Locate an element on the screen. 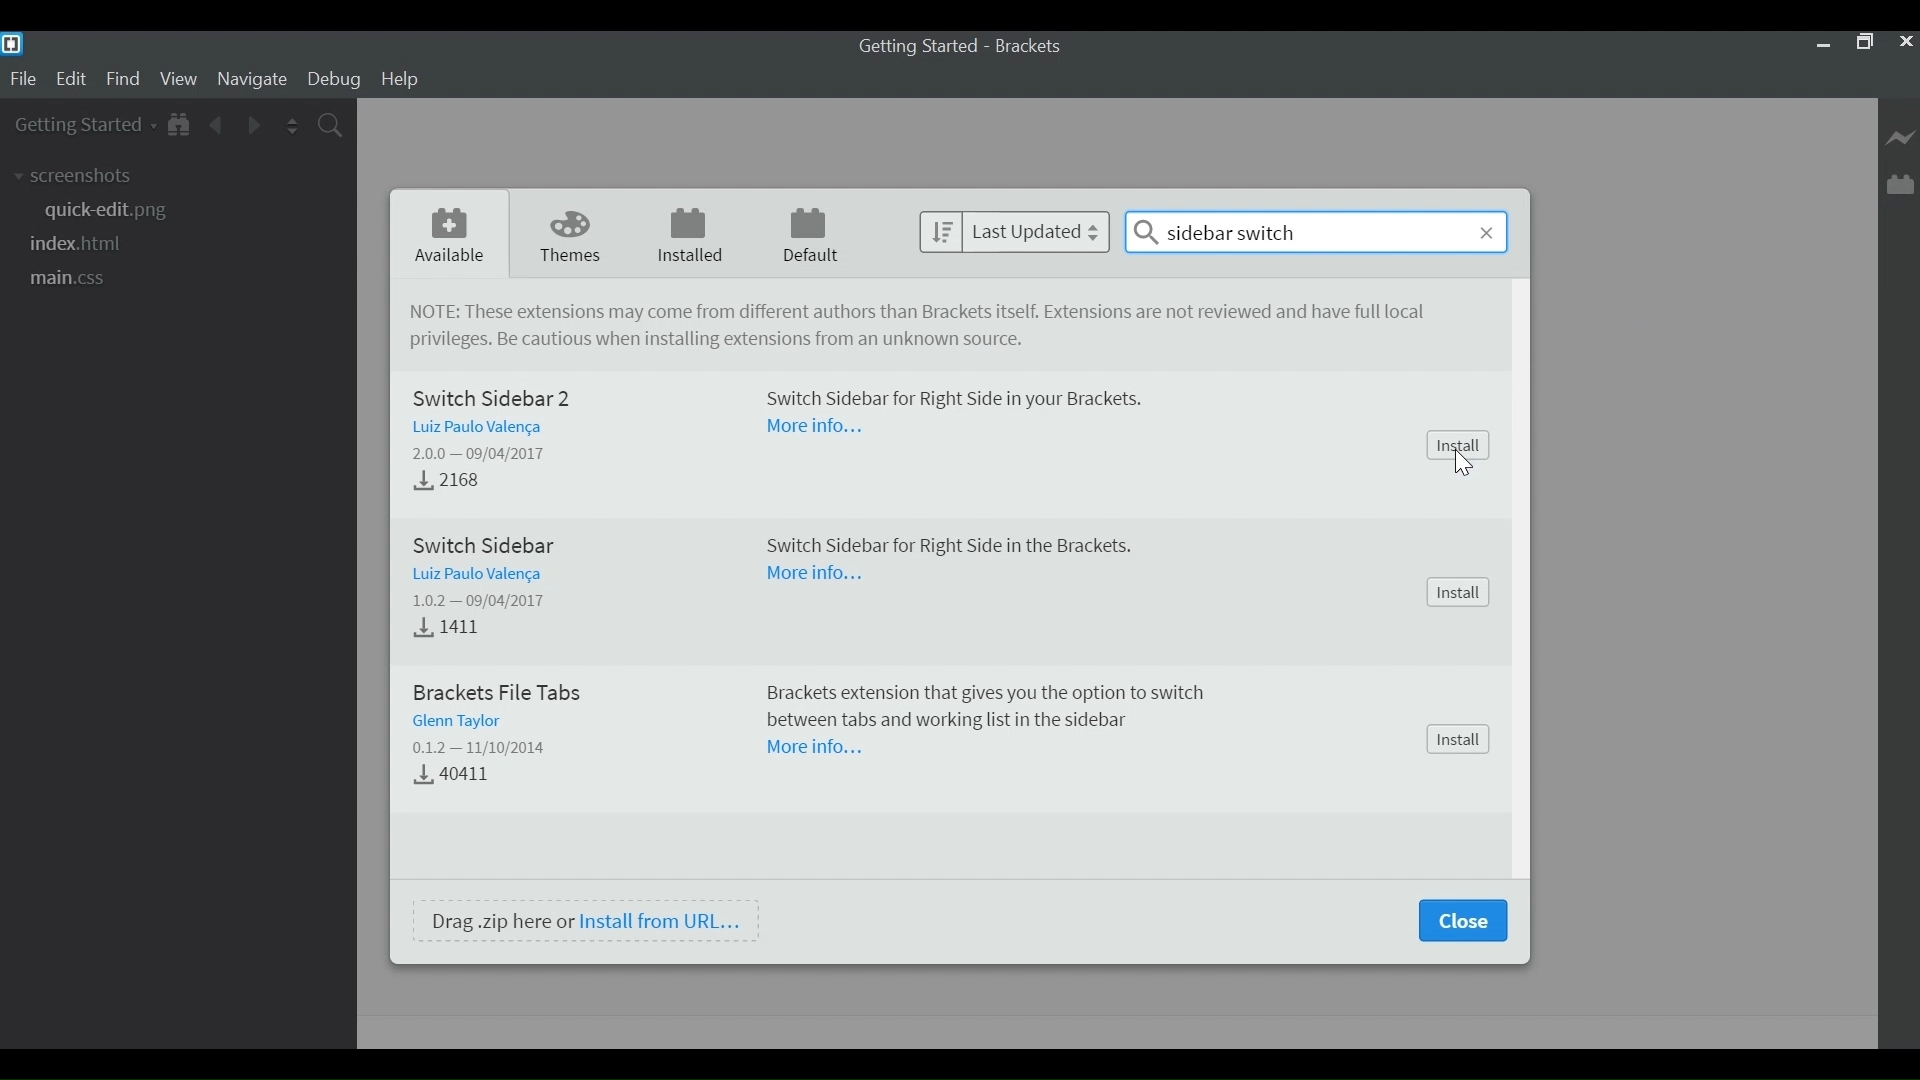  Manage Extensions is located at coordinates (1903, 183).